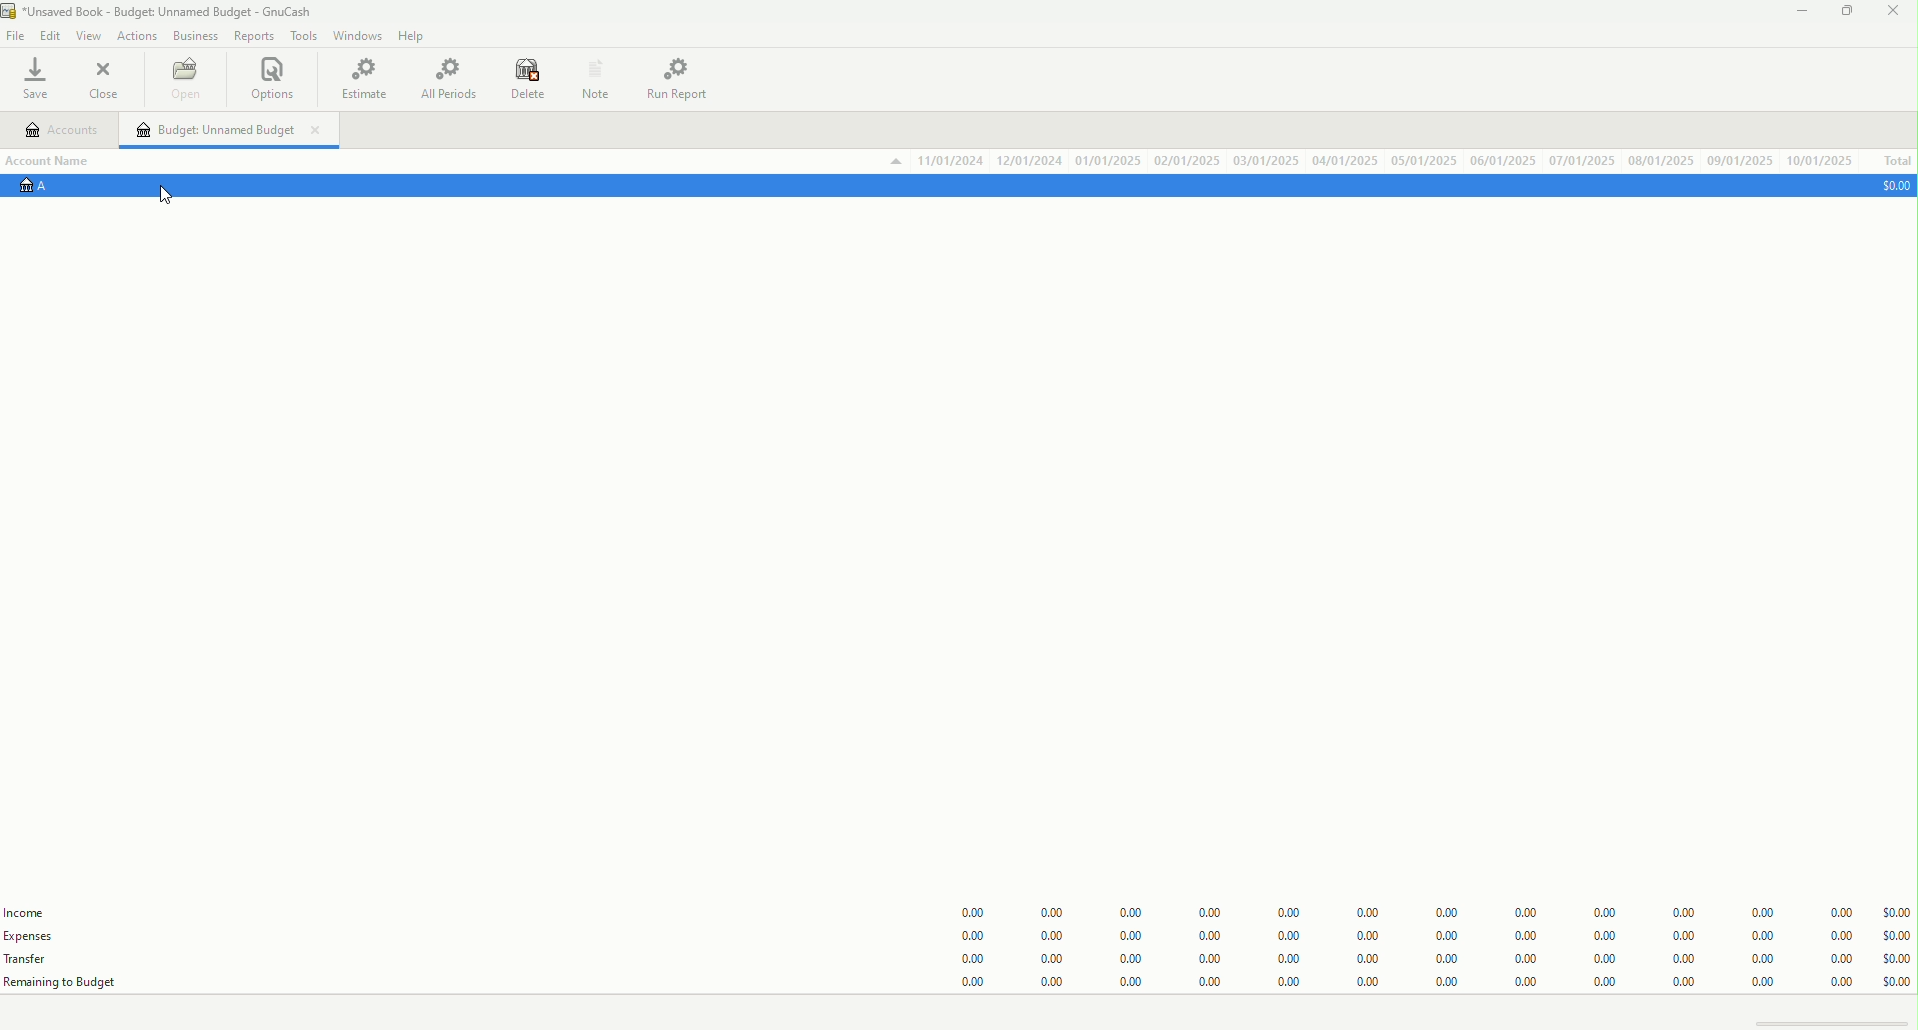  I want to click on Estimate, so click(364, 80).